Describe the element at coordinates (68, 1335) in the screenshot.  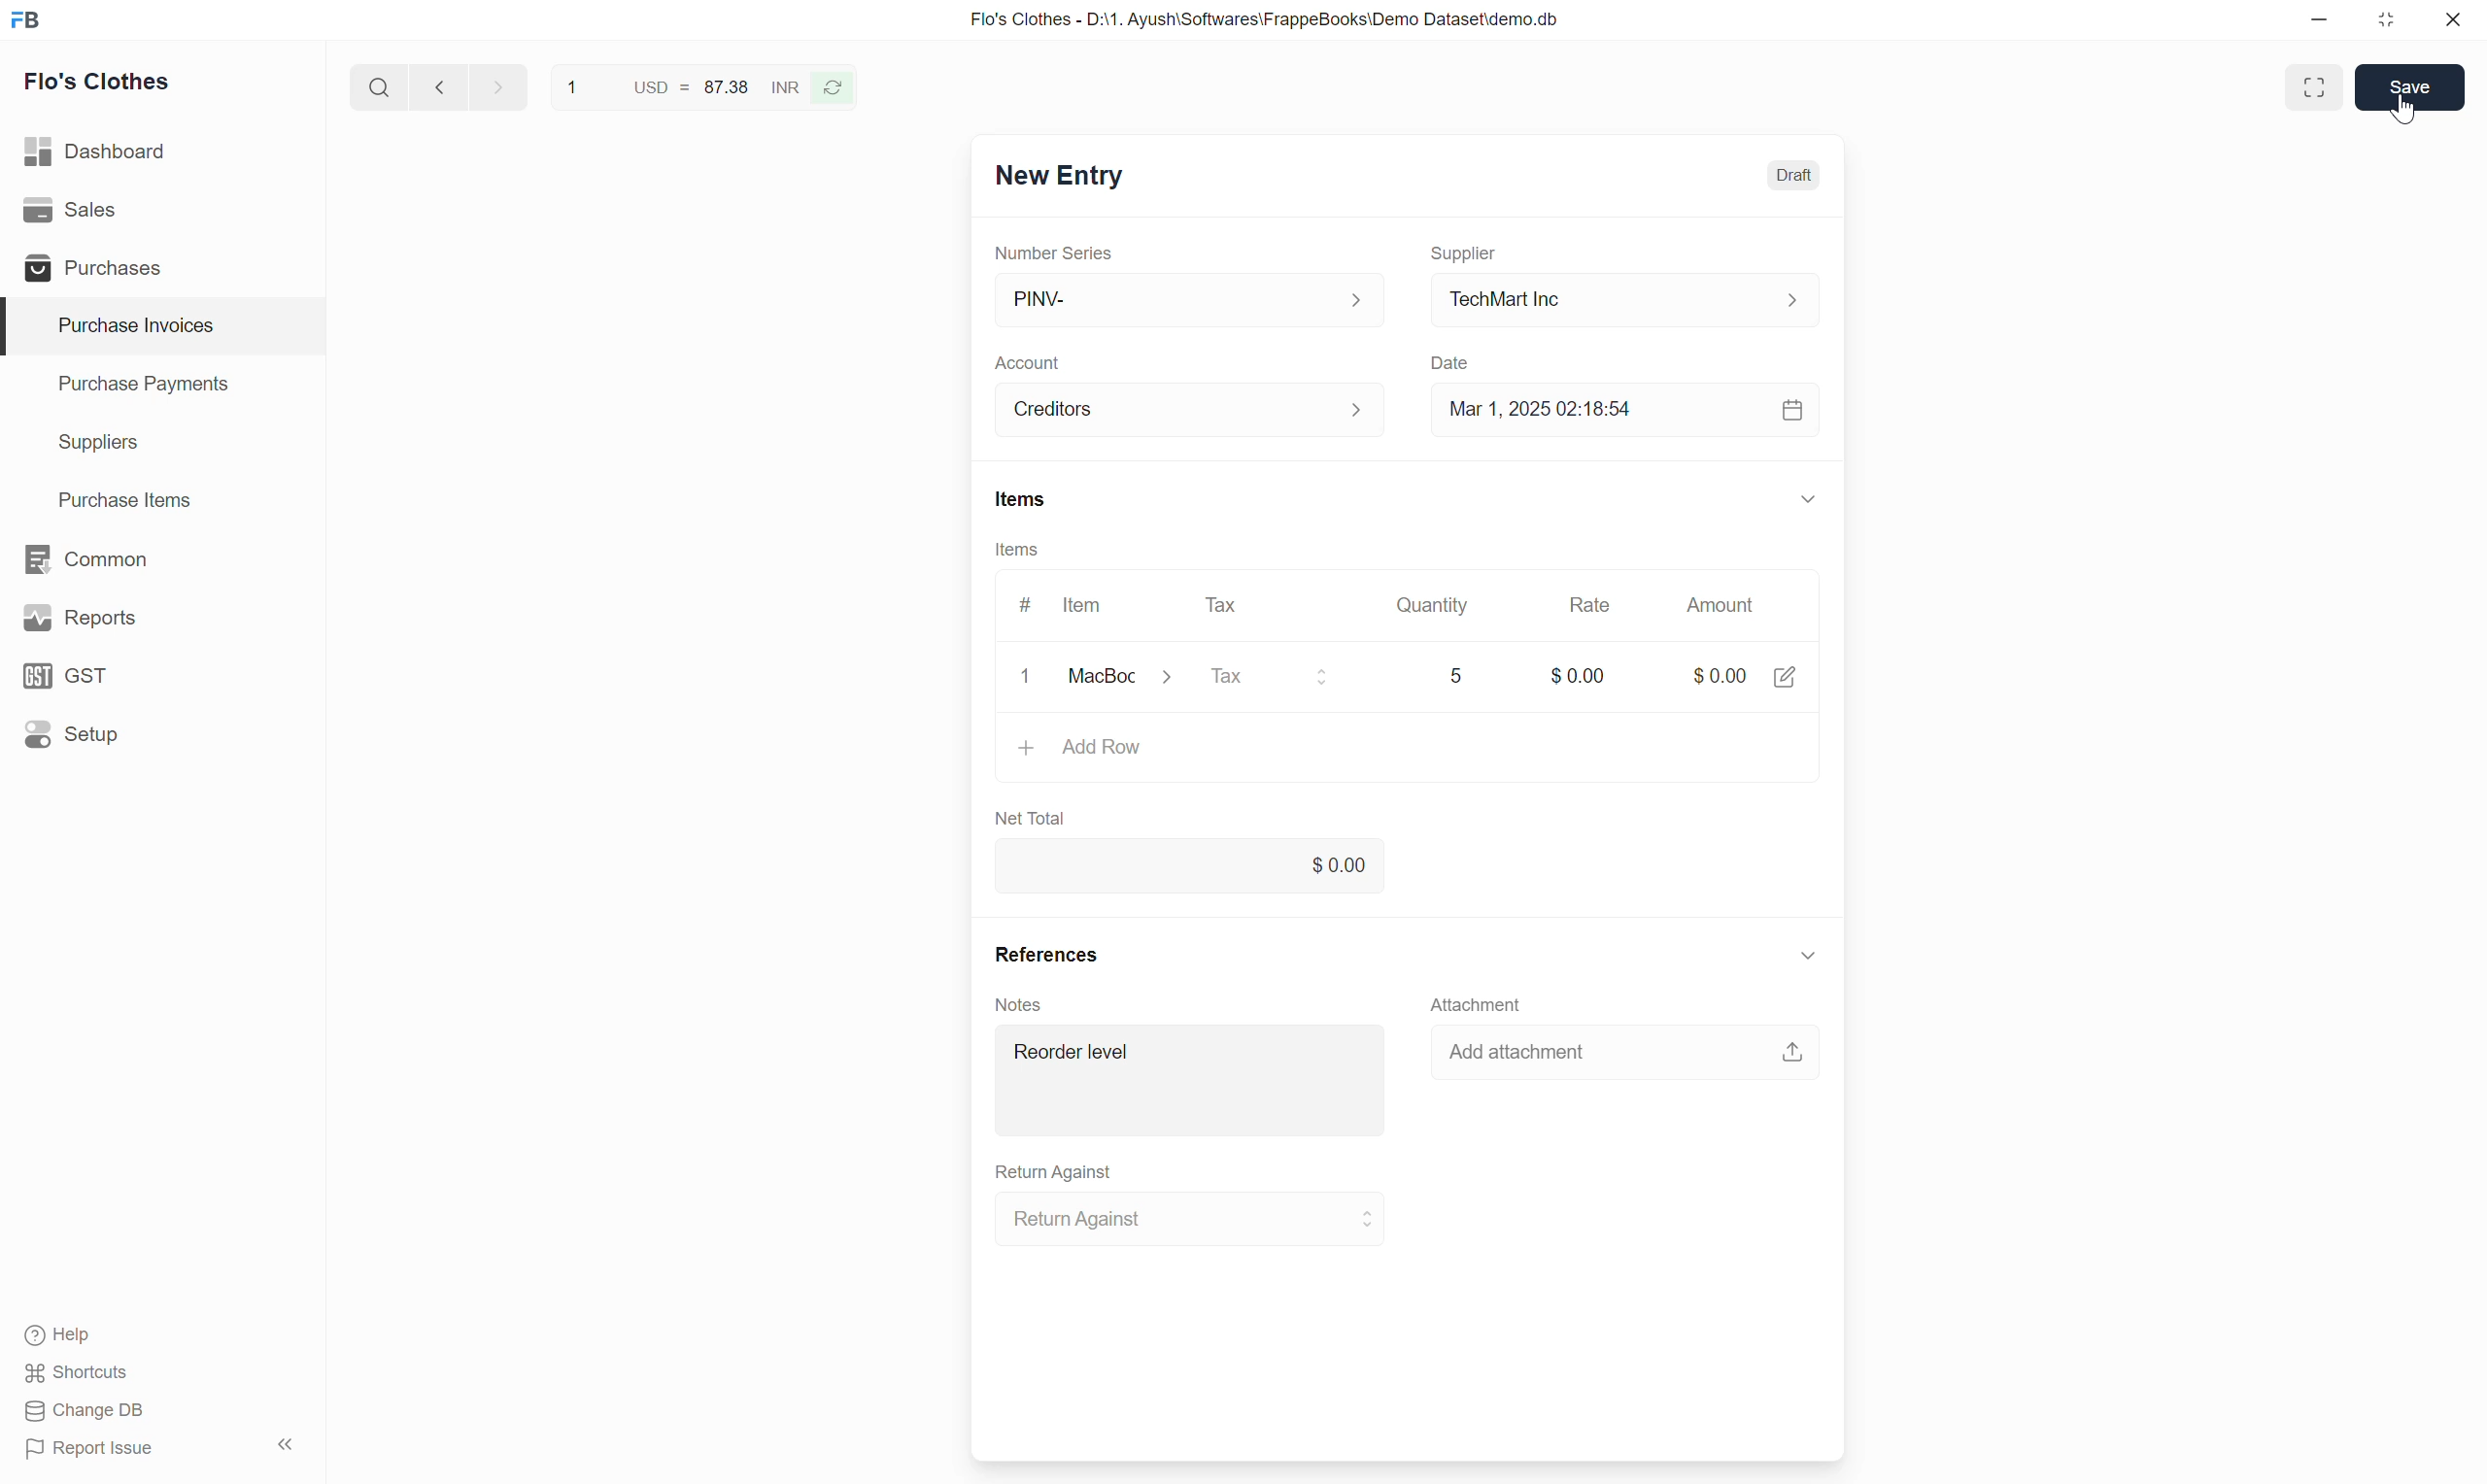
I see `Help` at that location.